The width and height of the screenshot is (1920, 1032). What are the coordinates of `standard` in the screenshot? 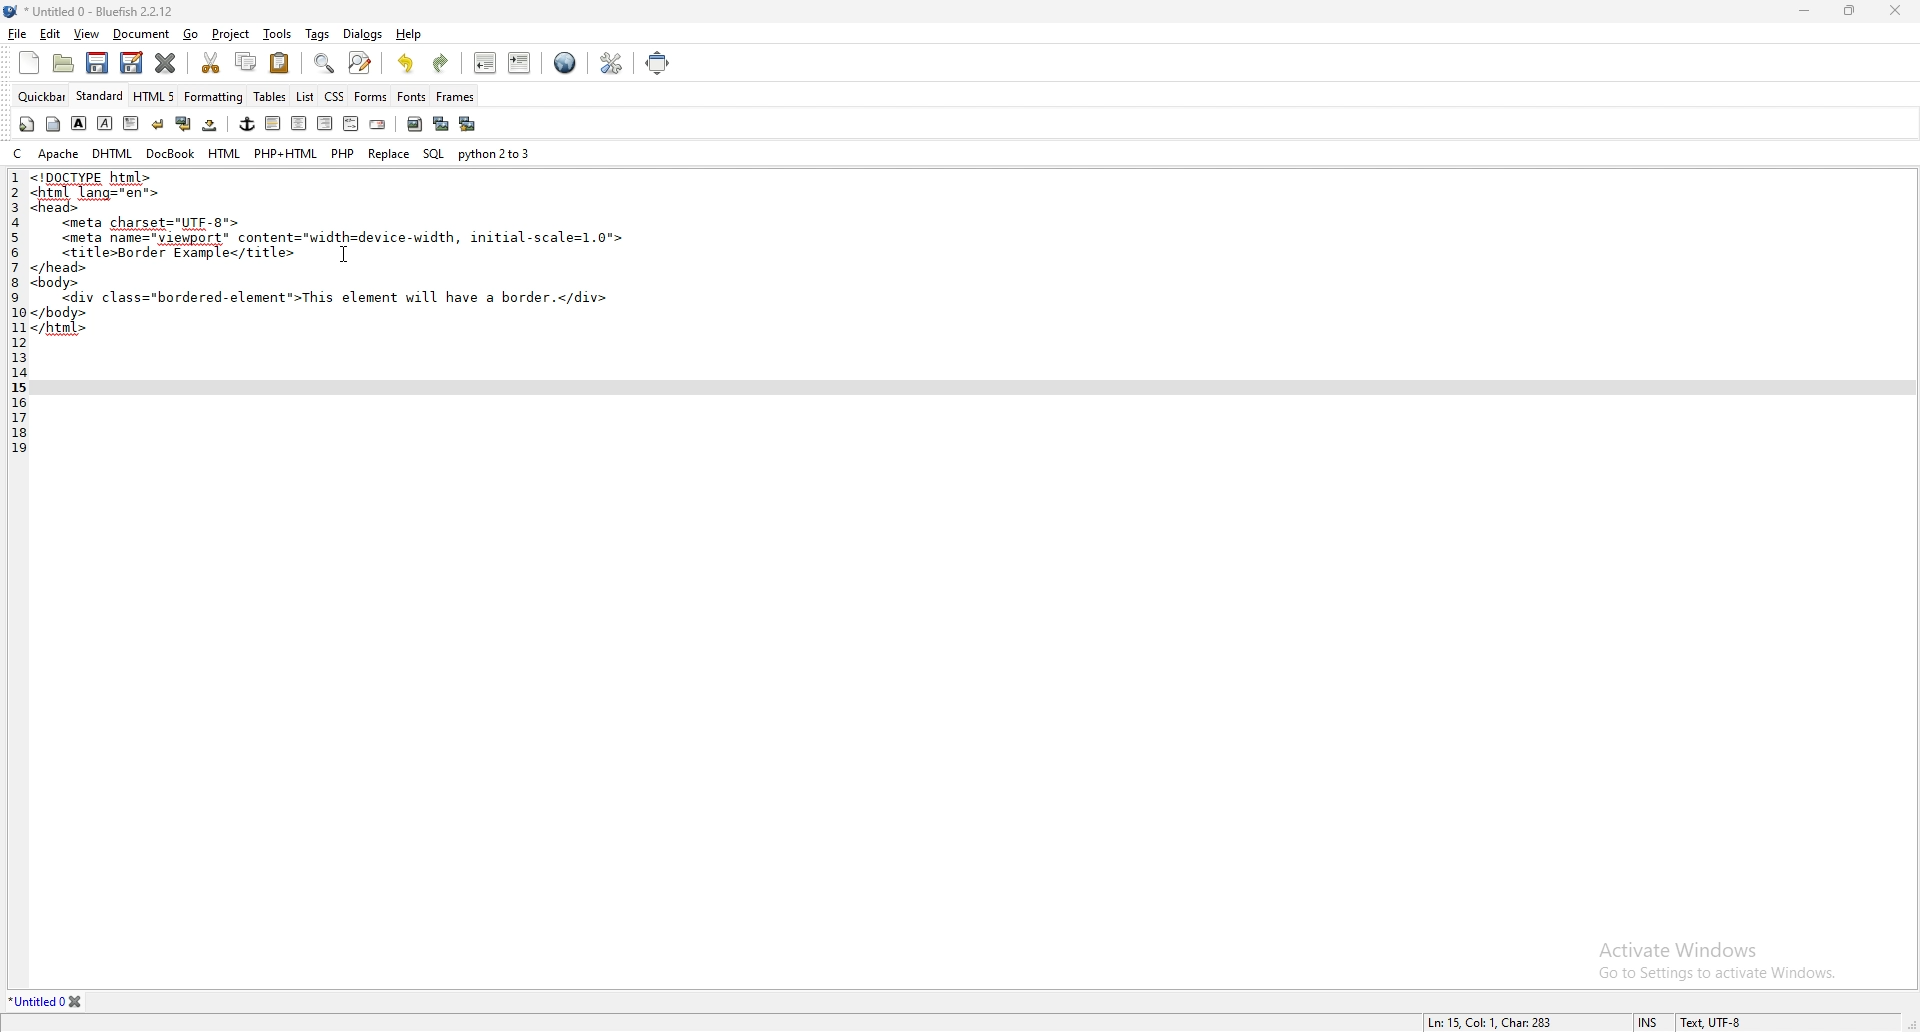 It's located at (100, 95).